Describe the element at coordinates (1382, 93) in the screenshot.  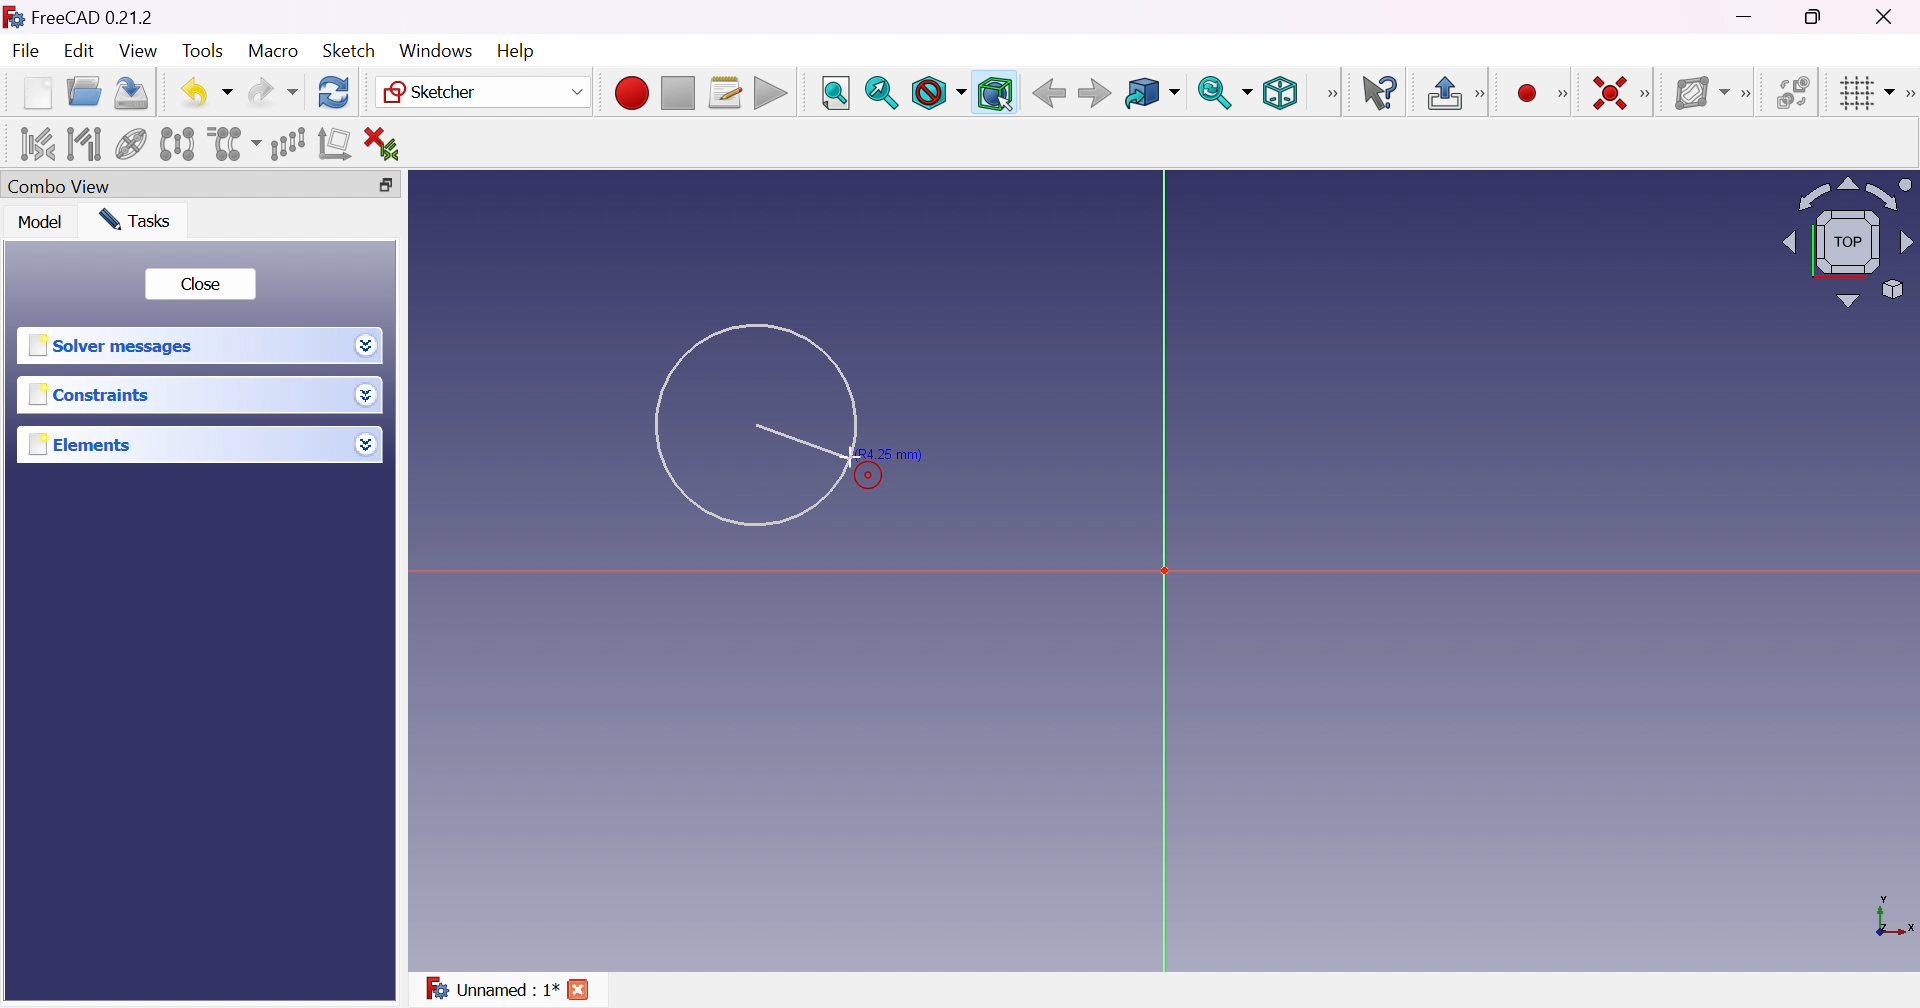
I see `What's this?` at that location.